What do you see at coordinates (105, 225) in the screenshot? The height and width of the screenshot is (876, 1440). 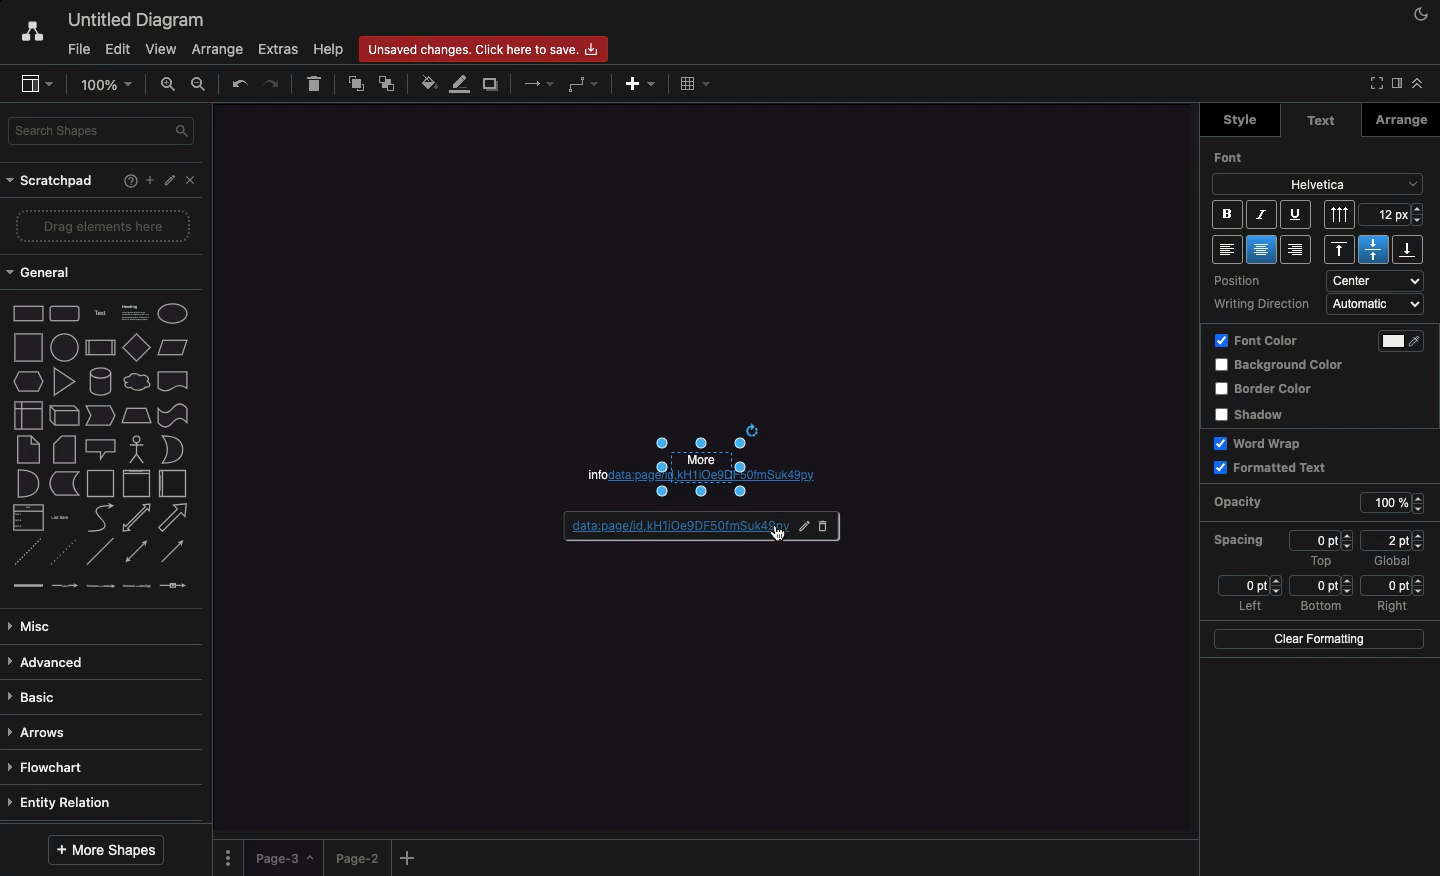 I see `Drag elements here` at bounding box center [105, 225].